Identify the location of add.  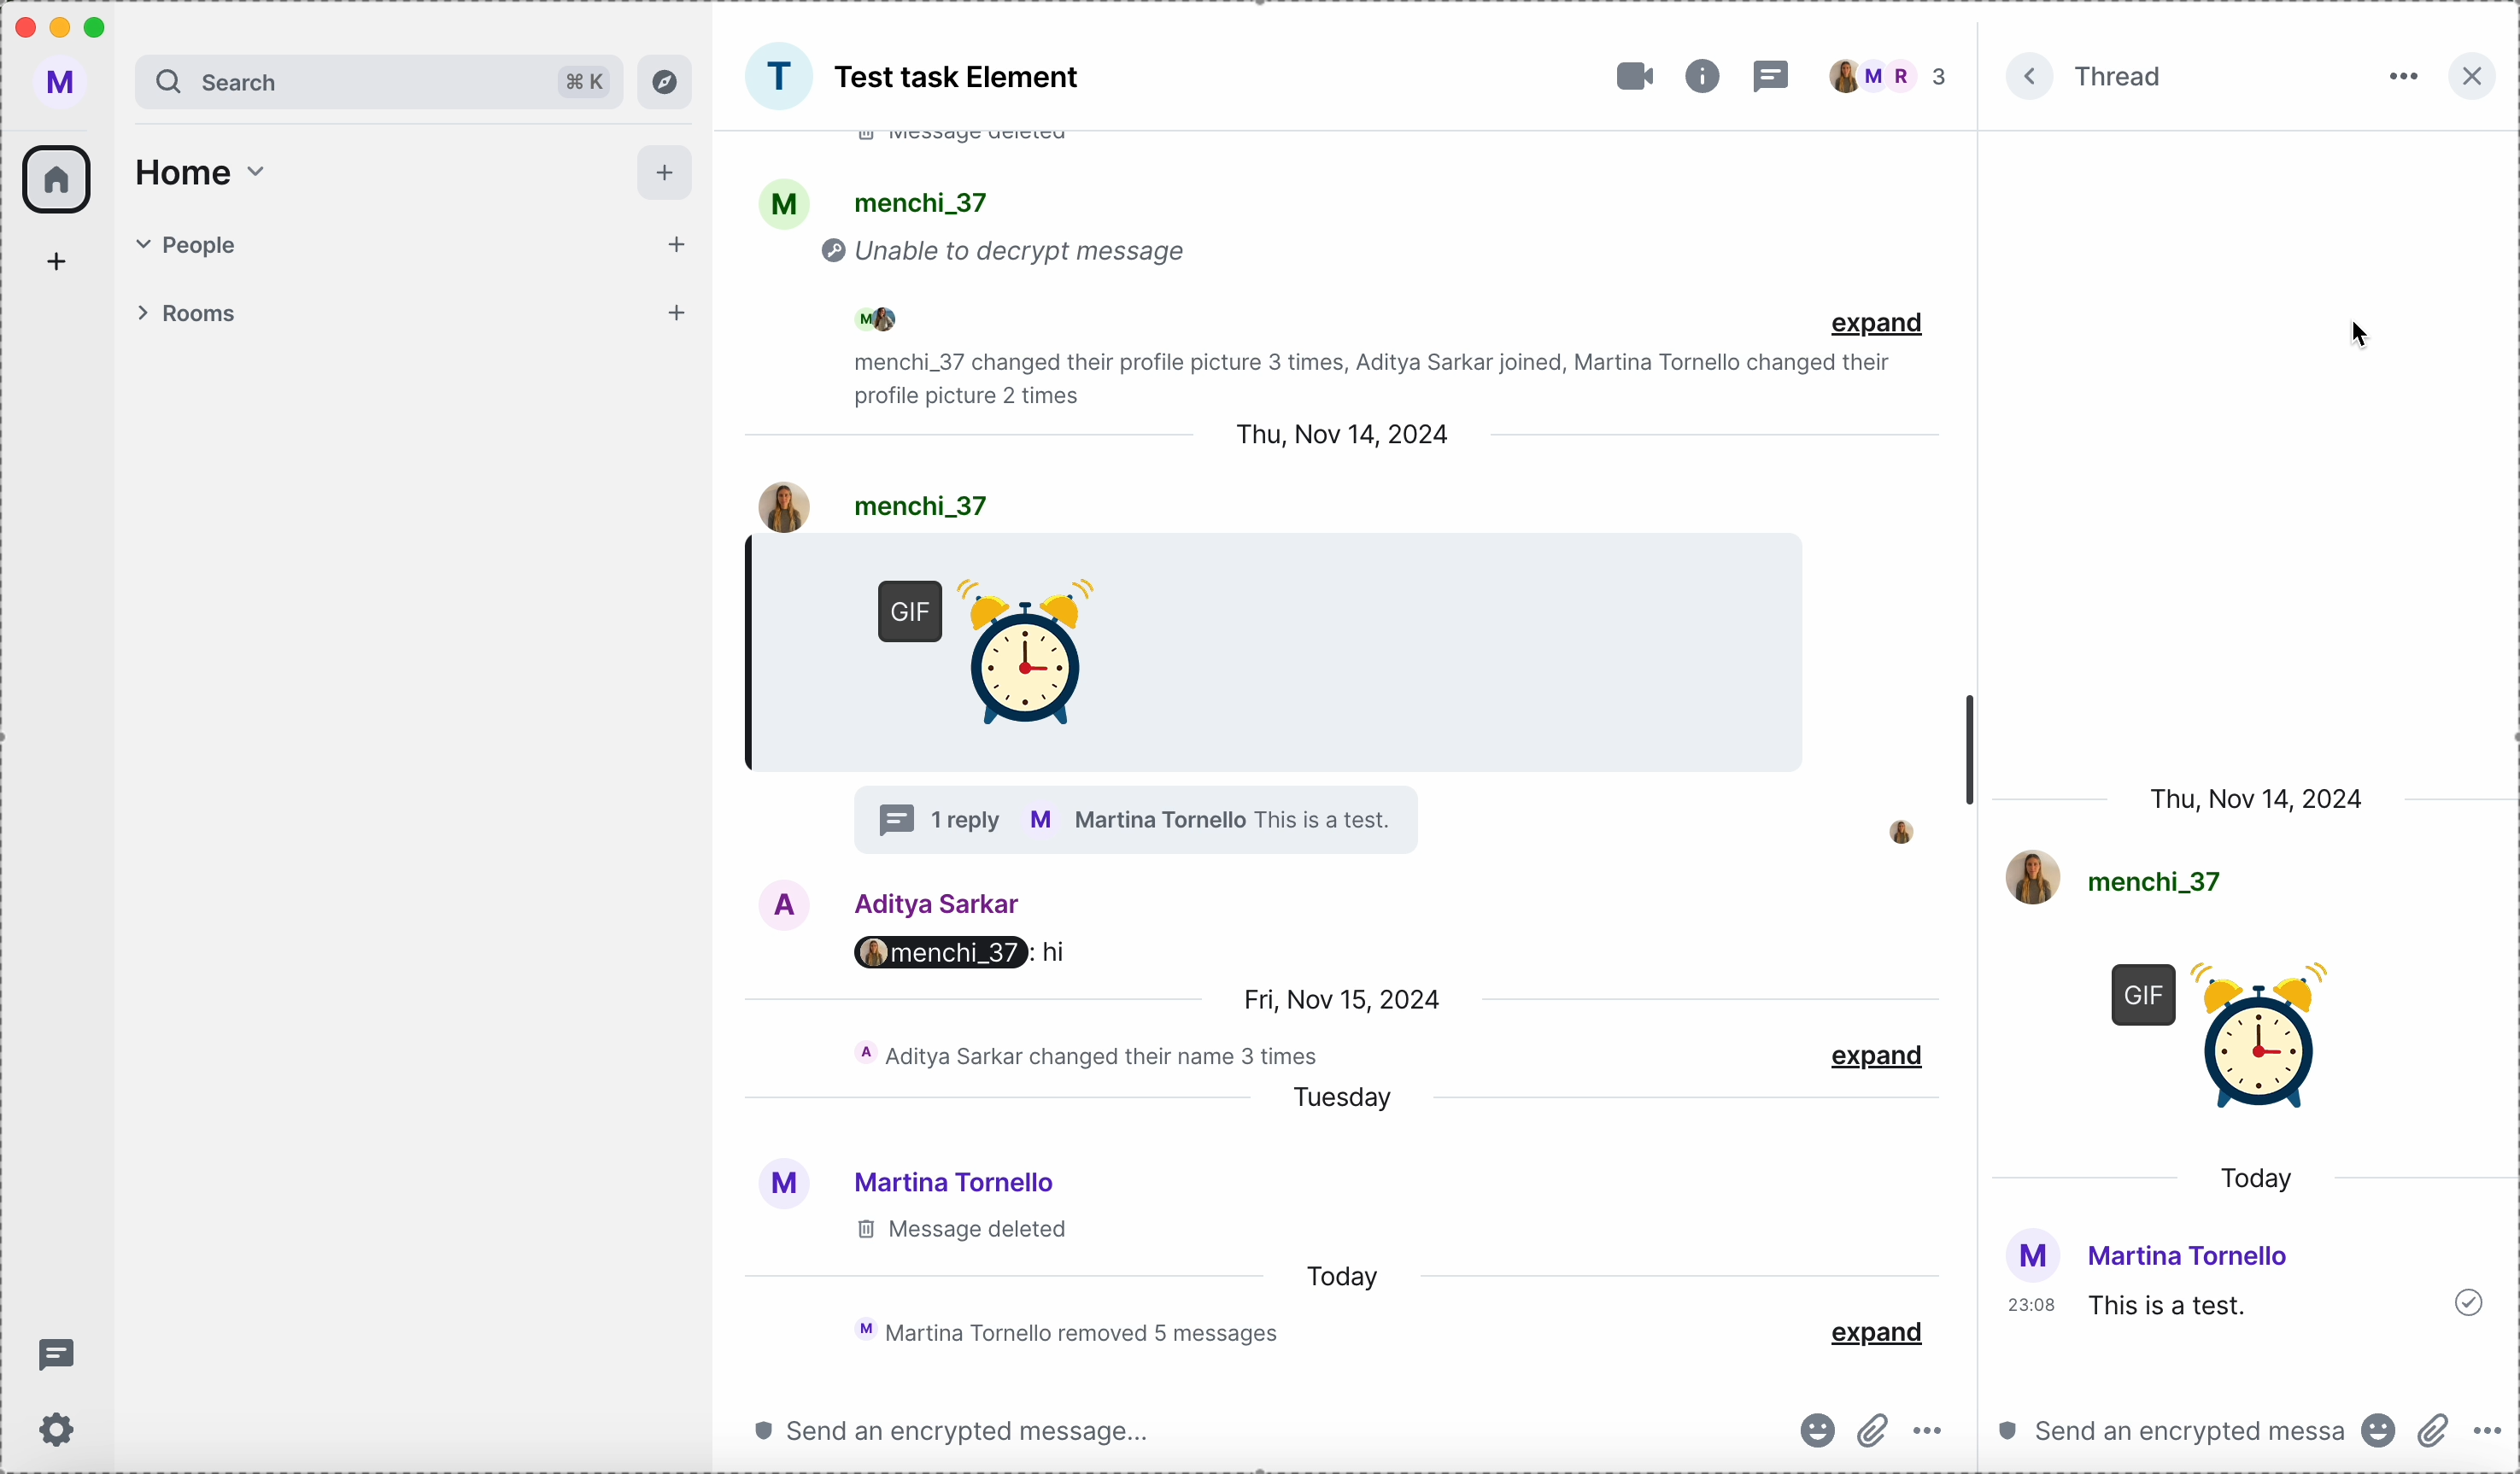
(666, 173).